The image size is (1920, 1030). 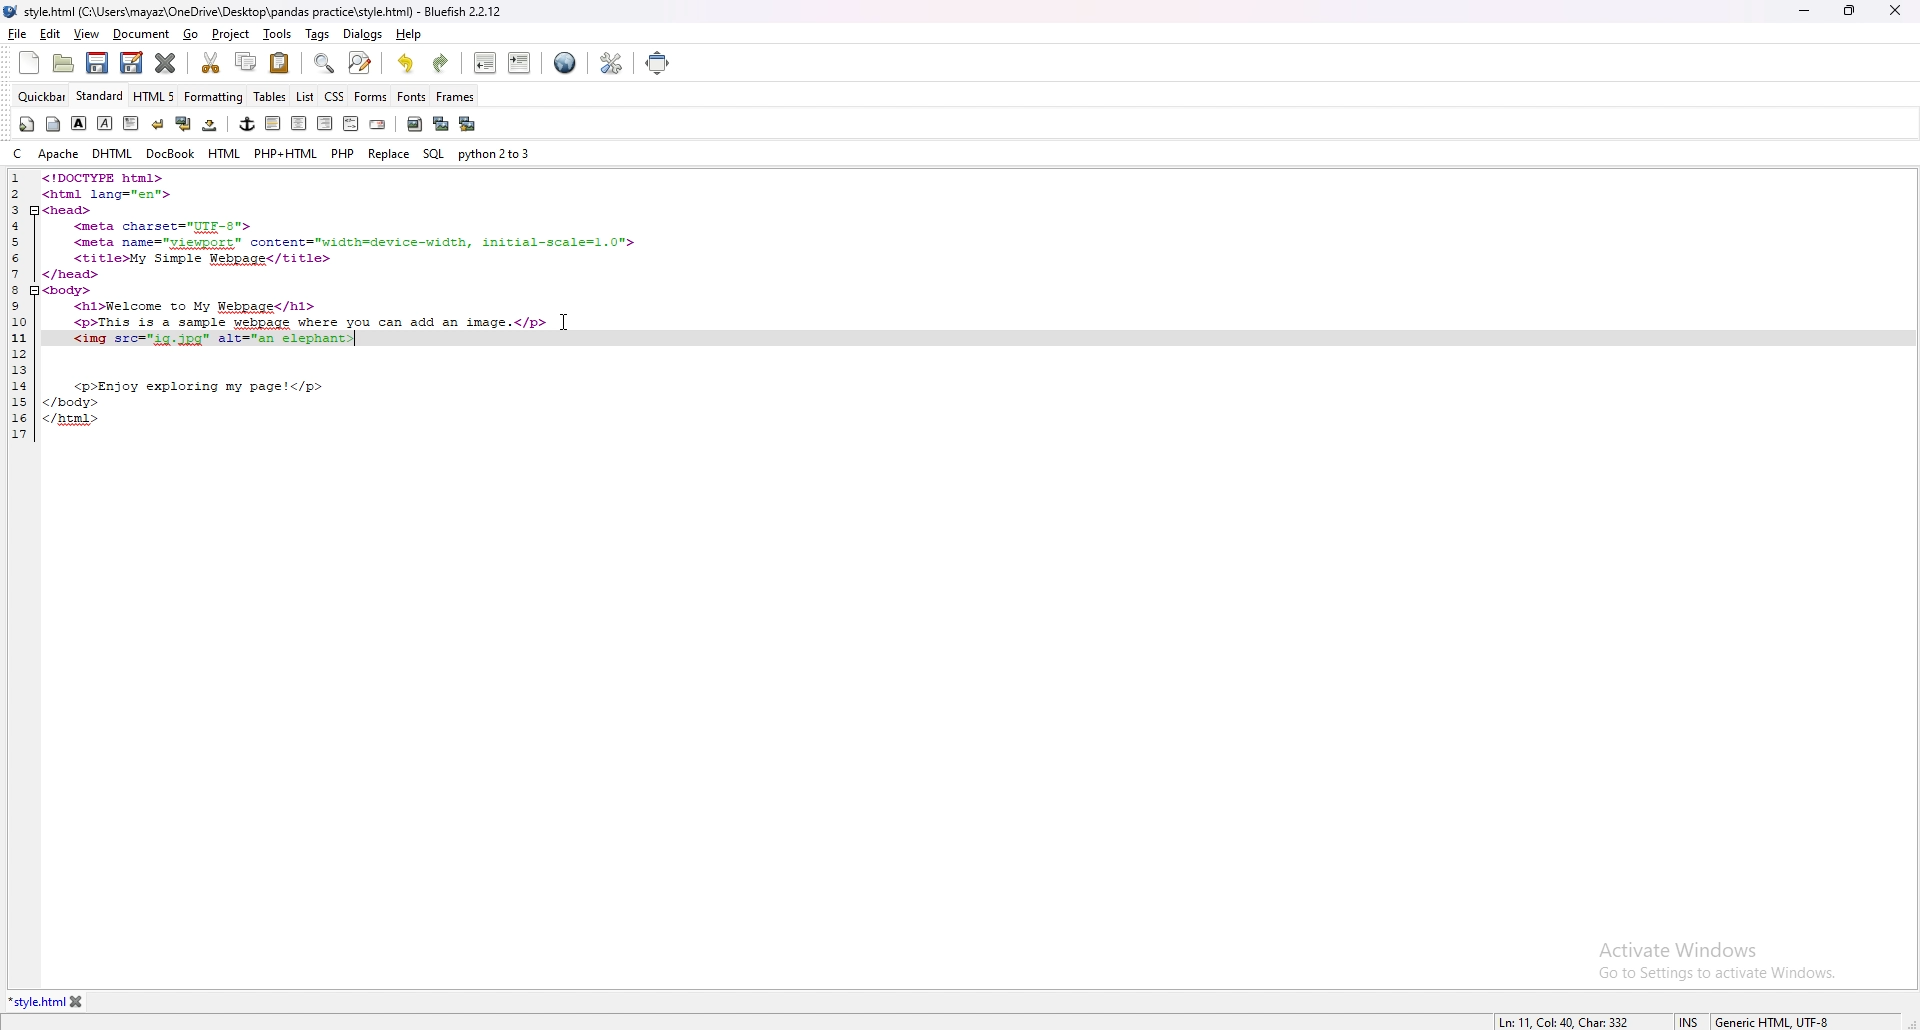 I want to click on forms, so click(x=370, y=97).